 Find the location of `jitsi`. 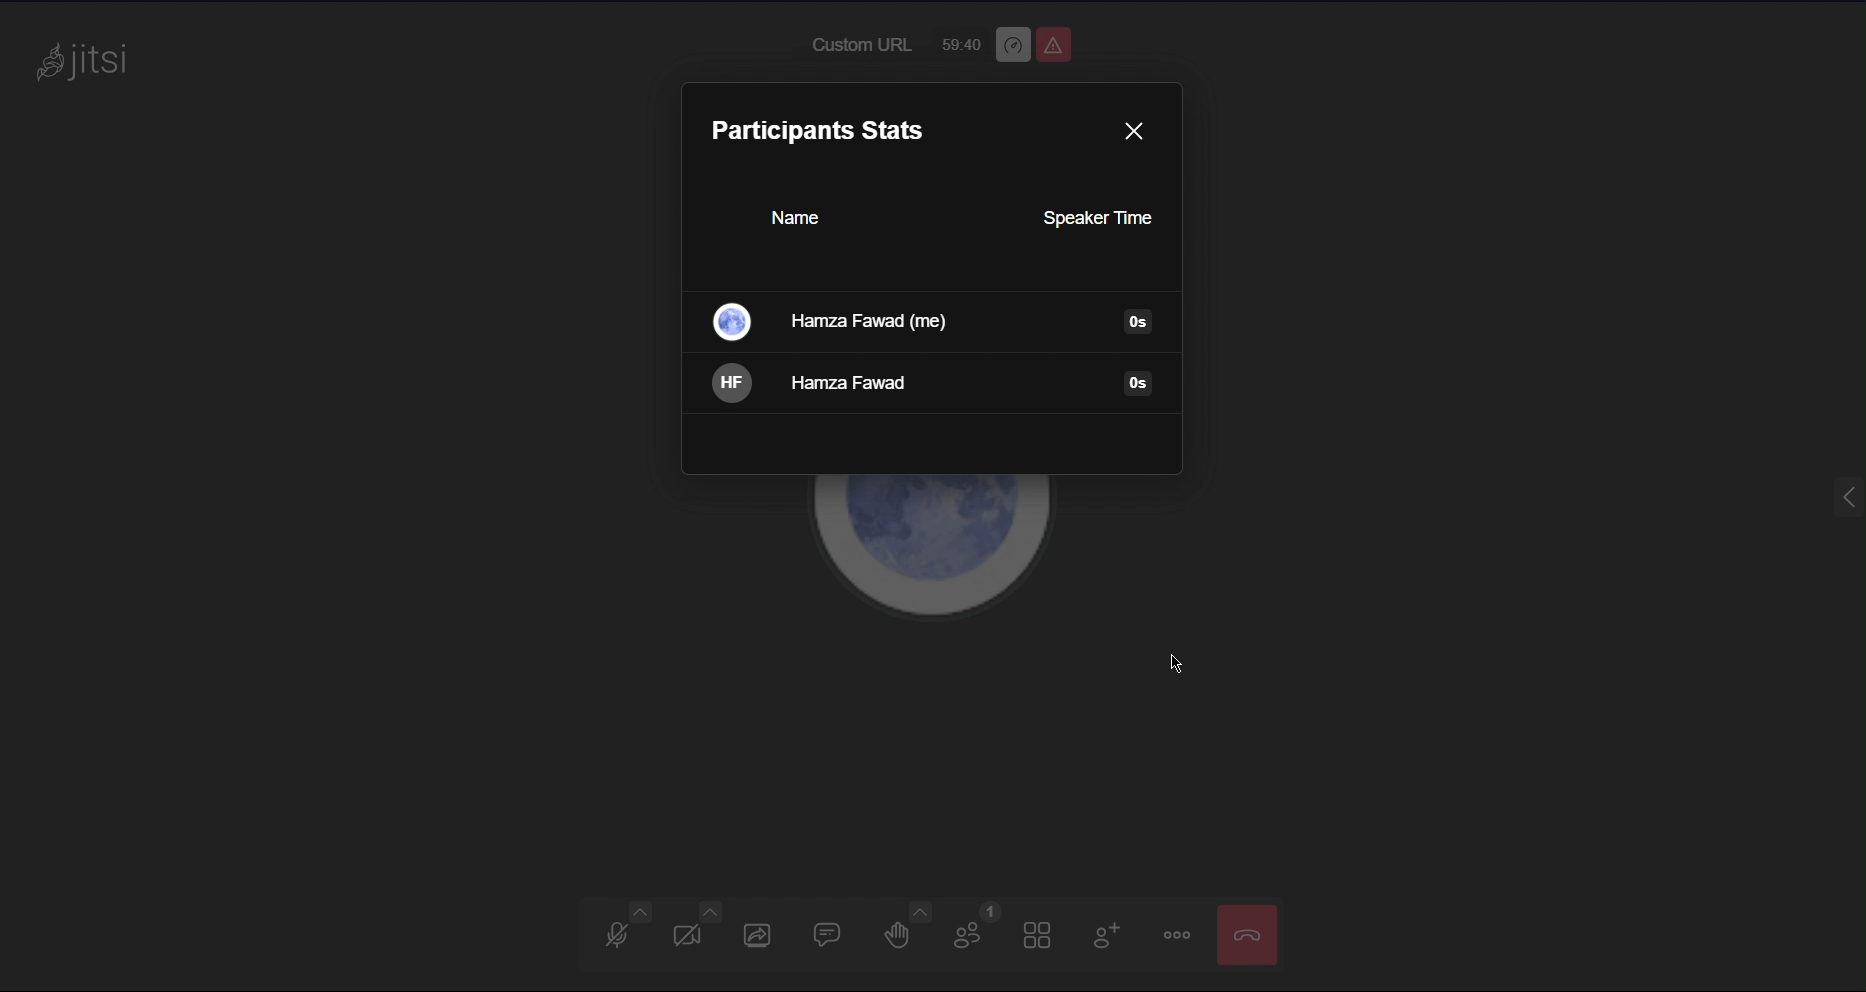

jitsi is located at coordinates (87, 55).